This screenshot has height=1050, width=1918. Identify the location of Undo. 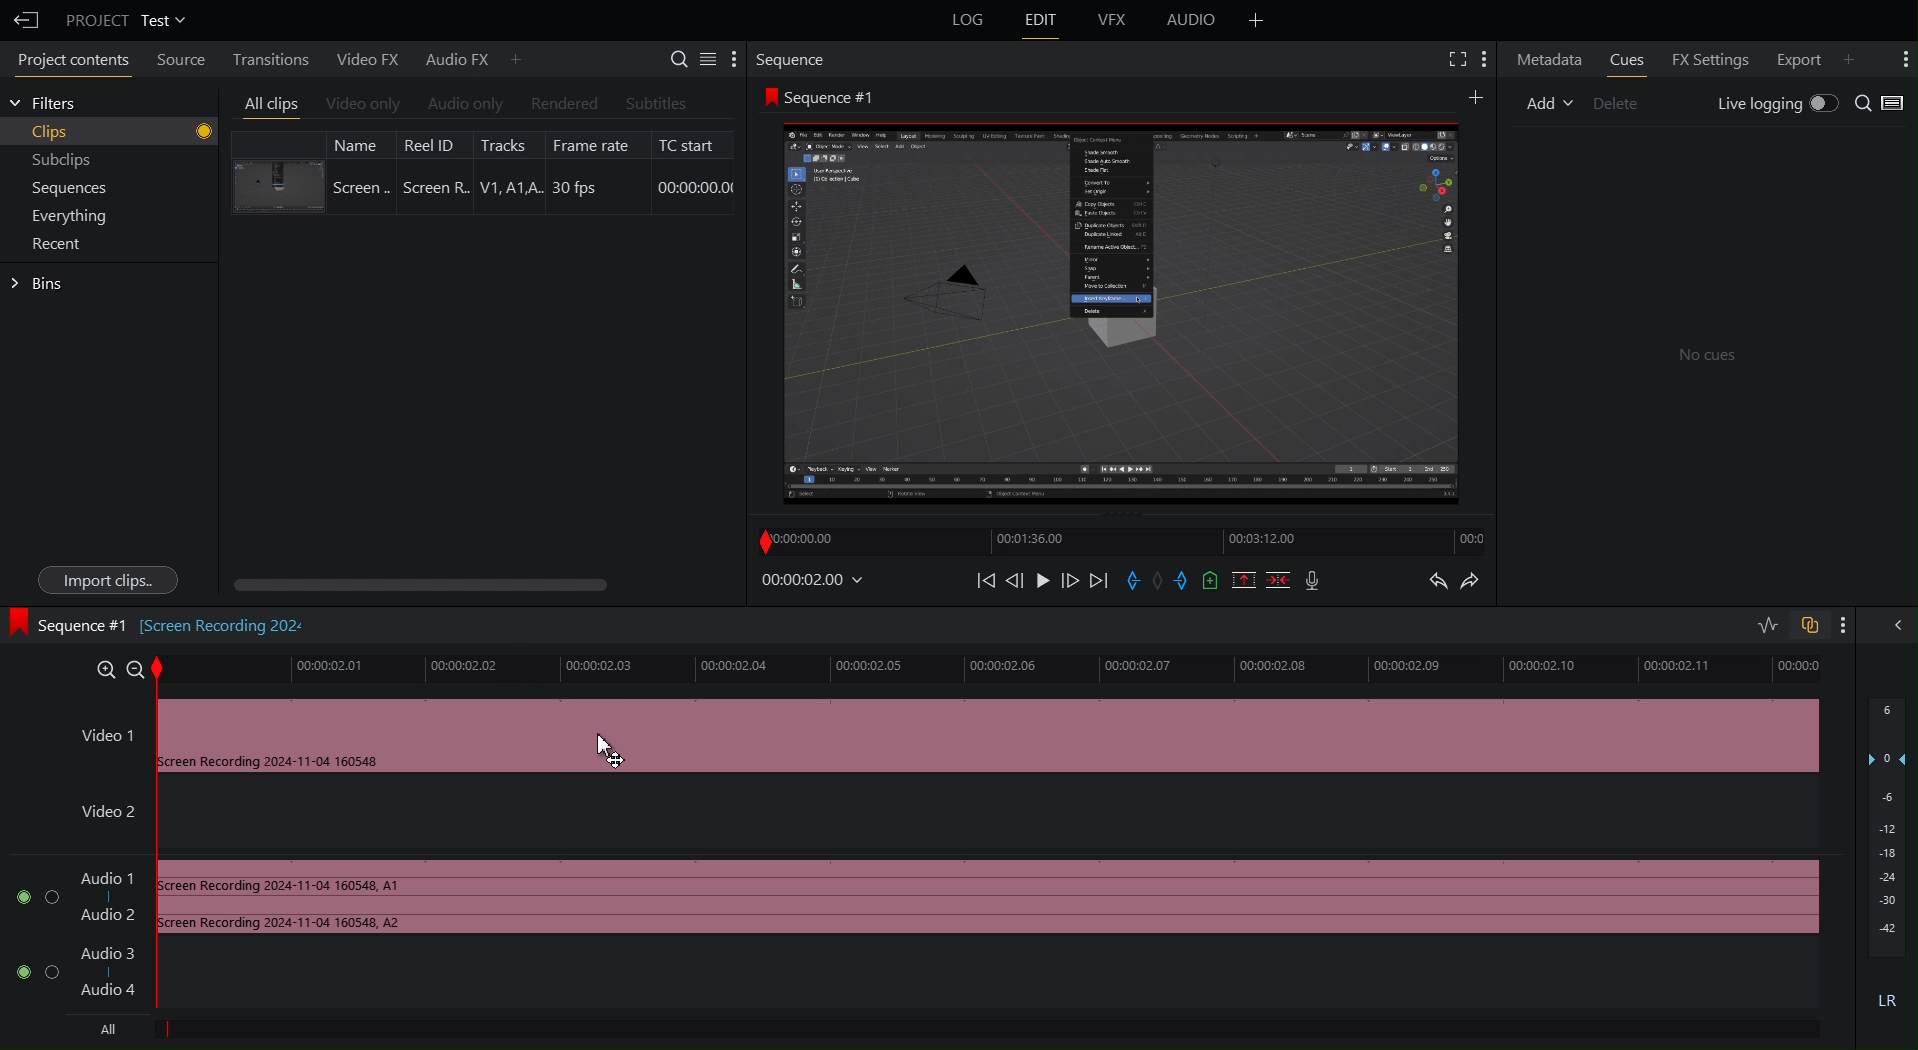
(1437, 582).